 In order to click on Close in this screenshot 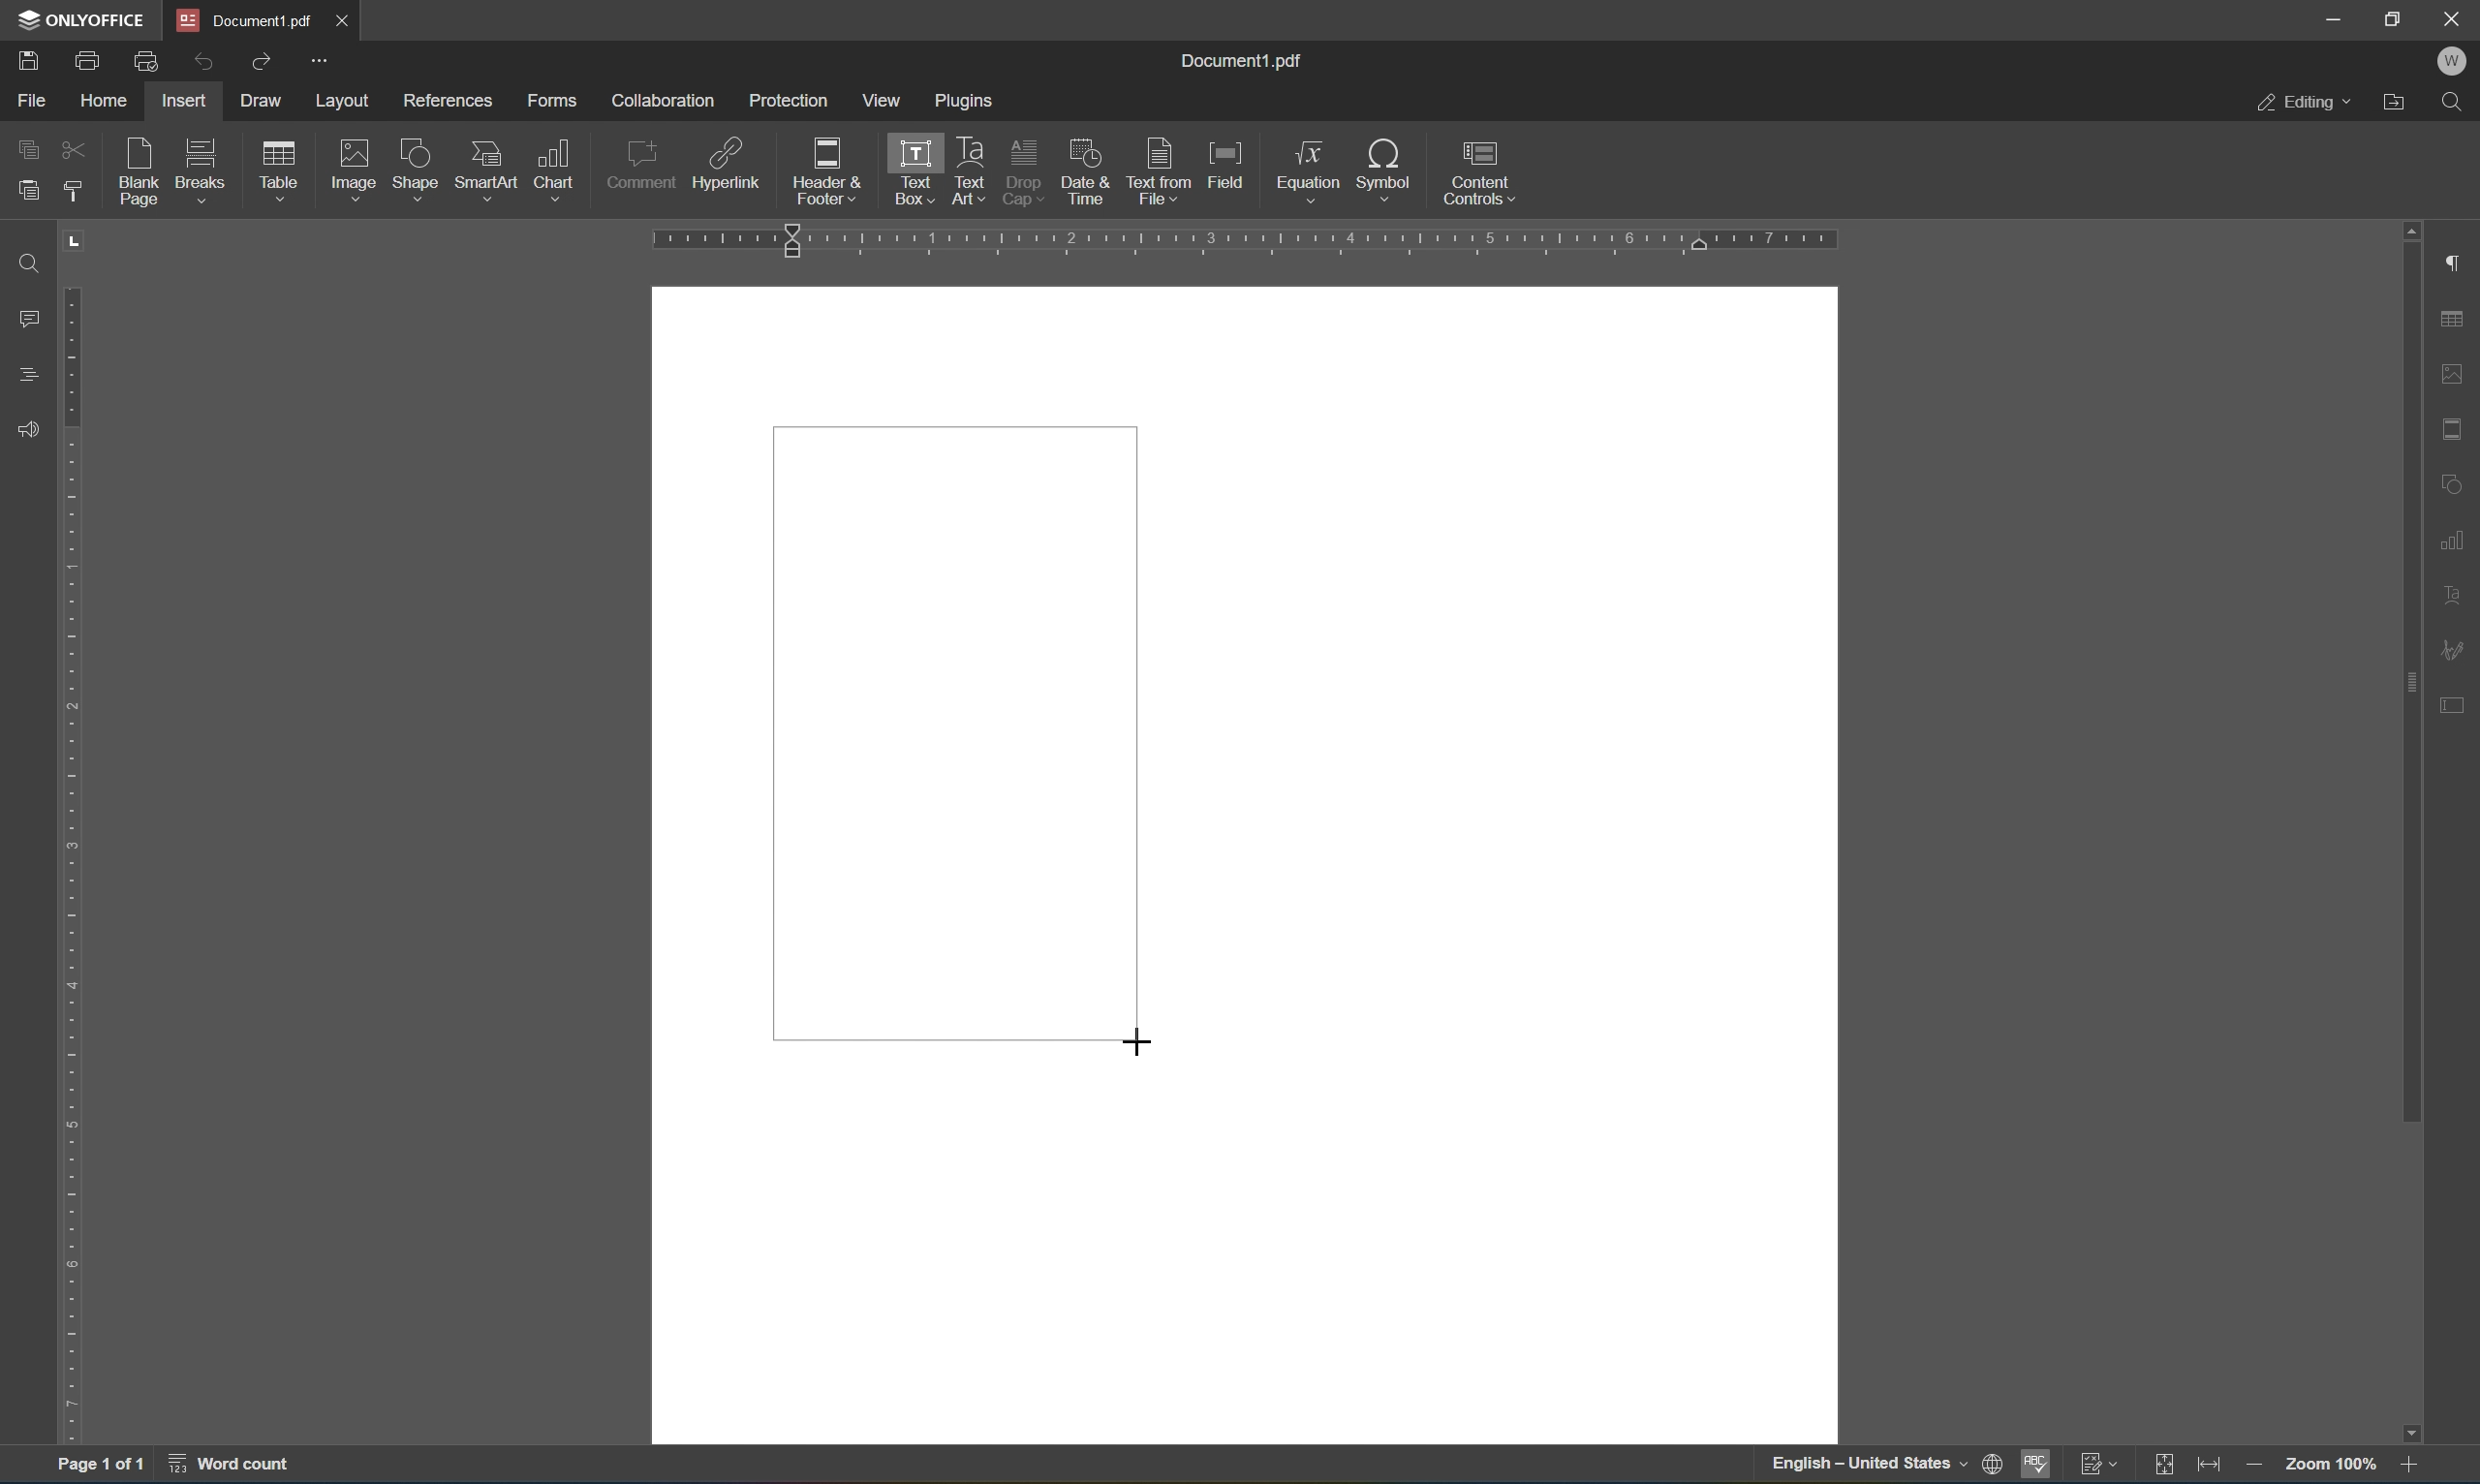, I will do `click(345, 19)`.